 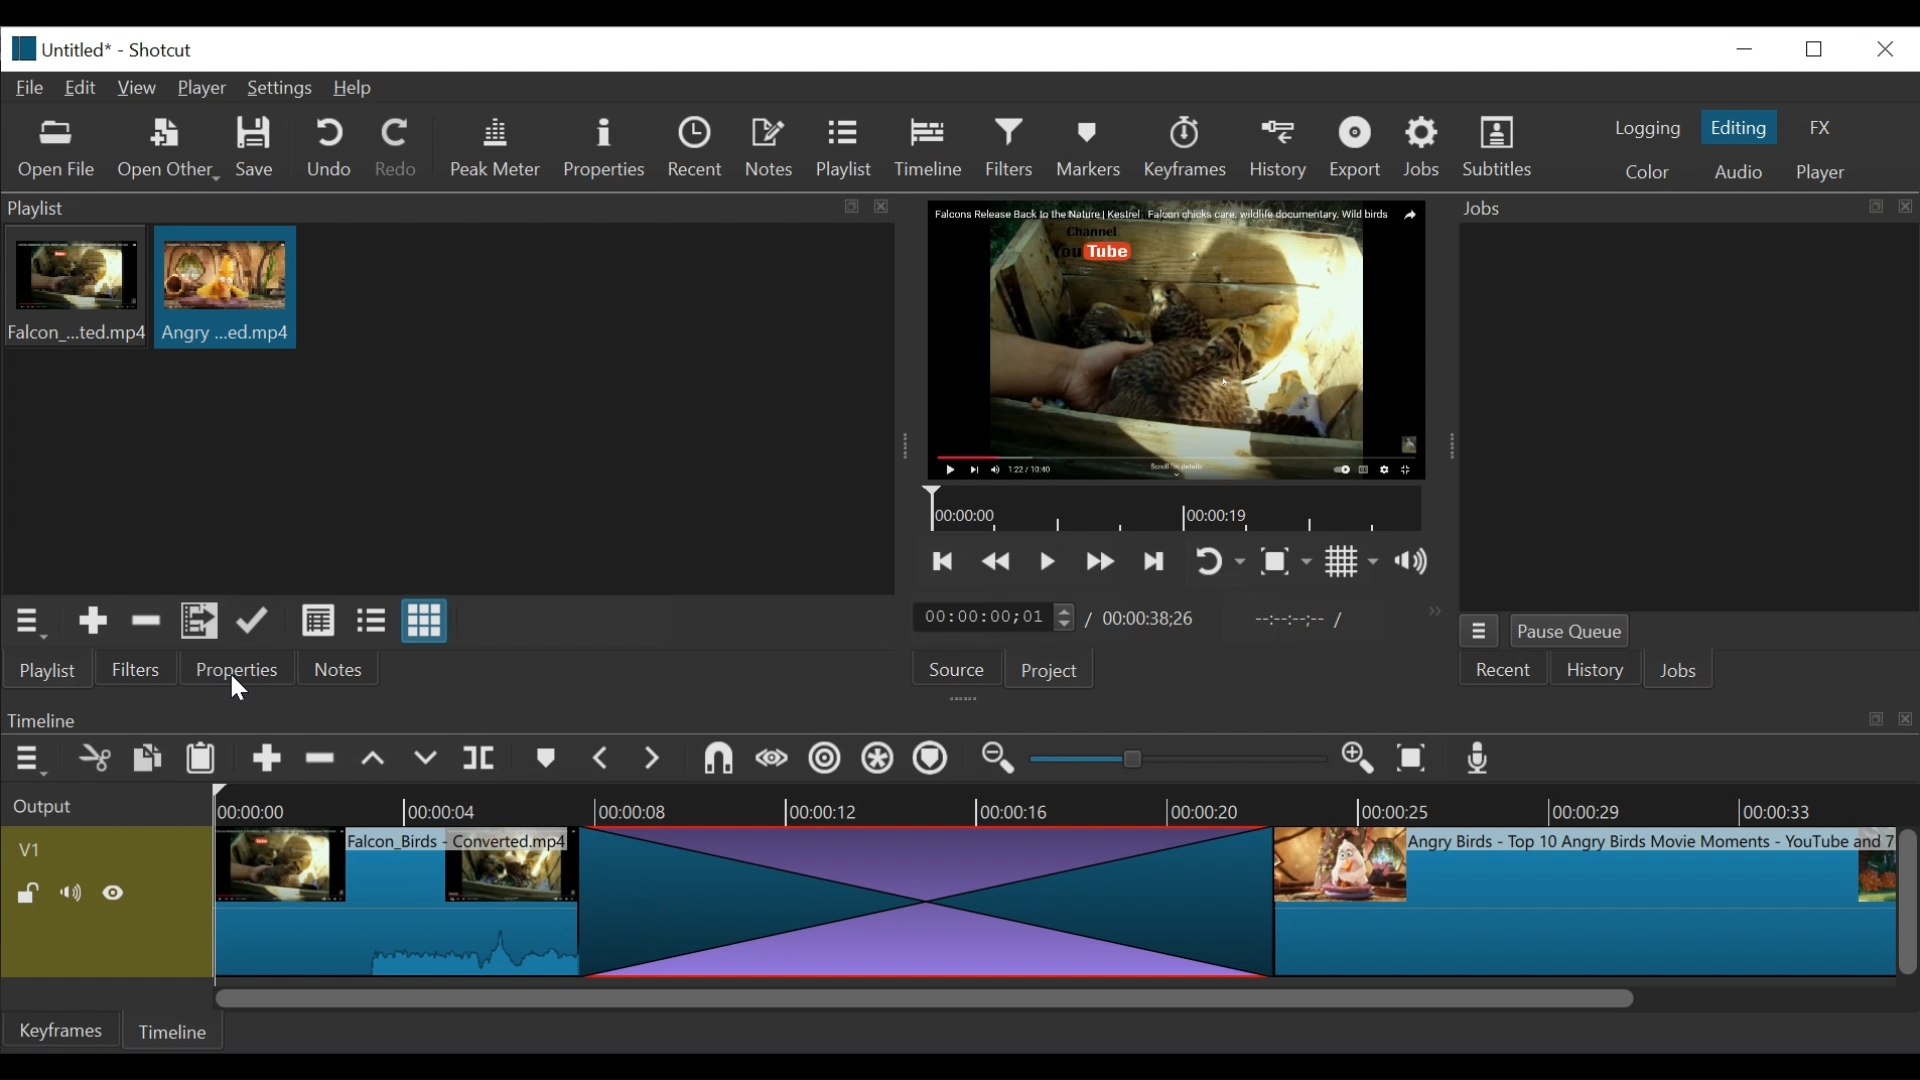 I want to click on update, so click(x=257, y=625).